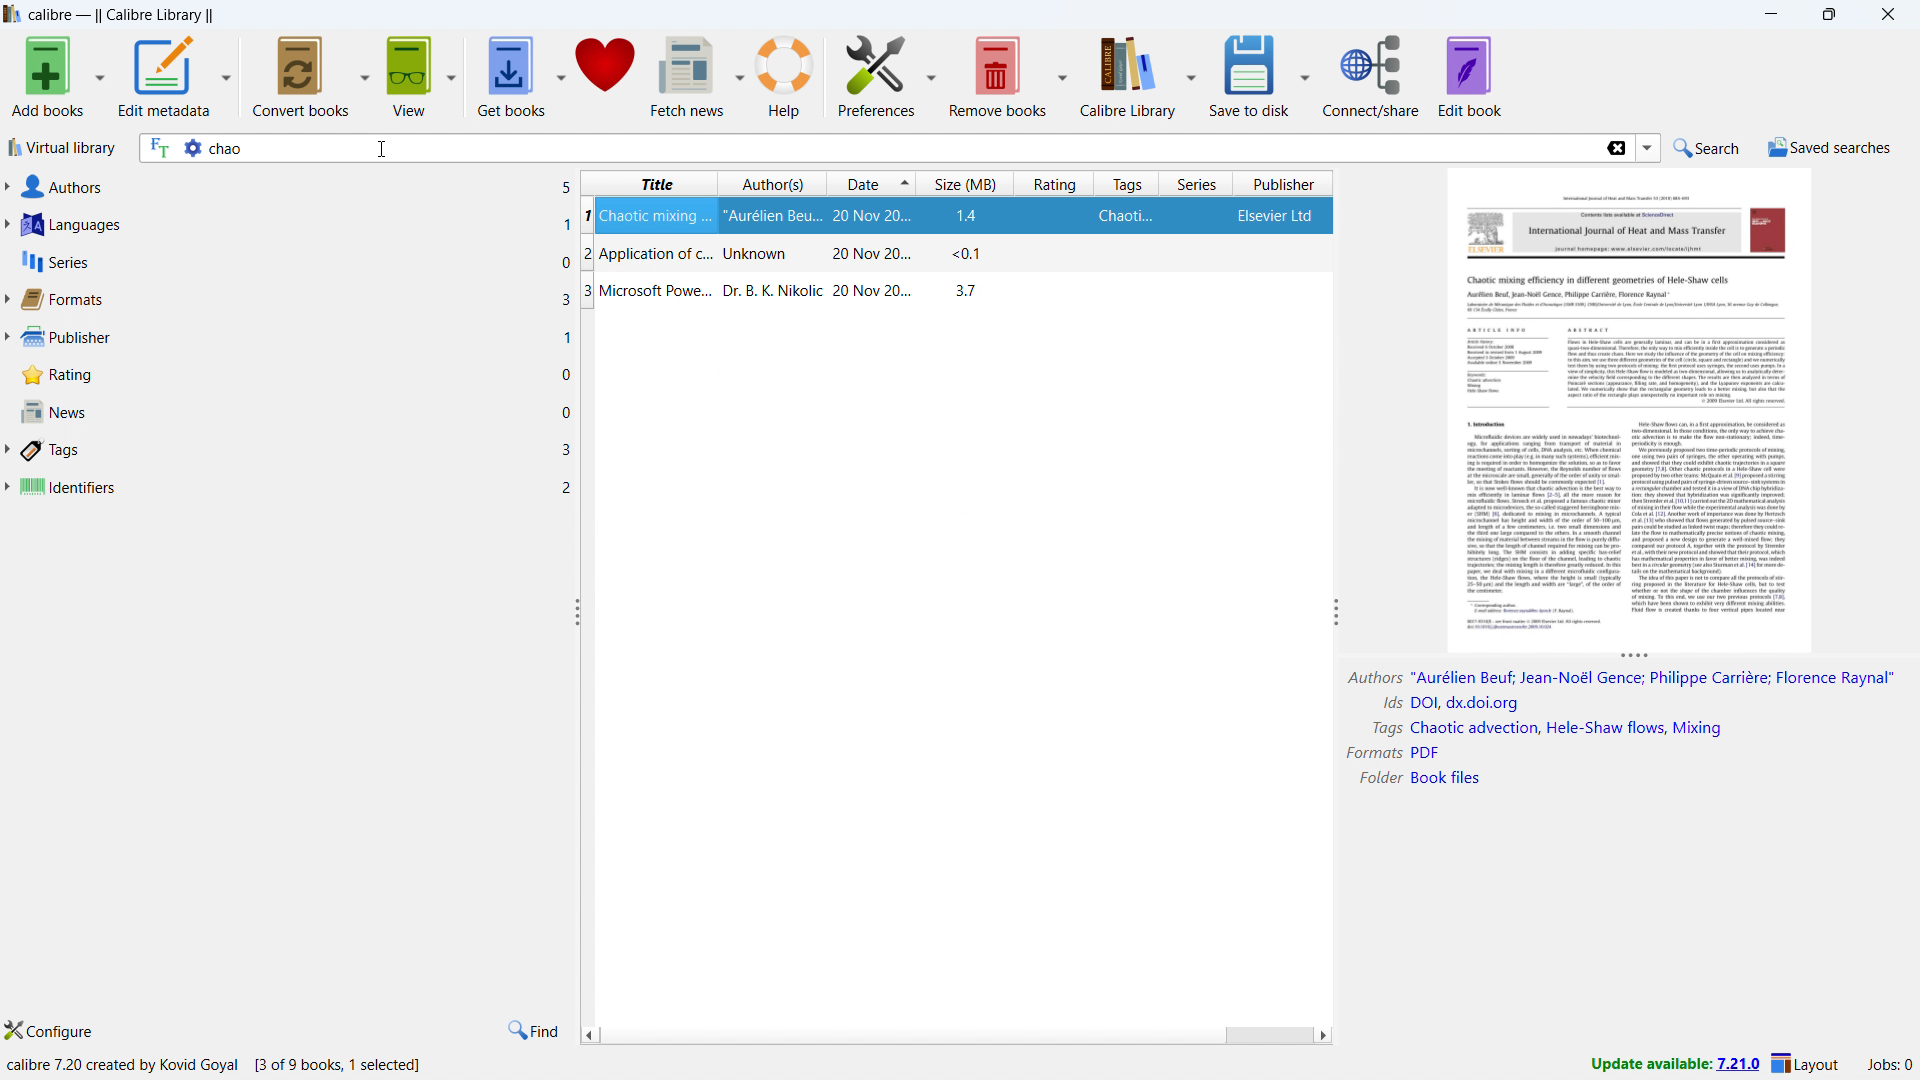 The height and width of the screenshot is (1080, 1920). Describe the element at coordinates (1190, 74) in the screenshot. I see `calibre library options` at that location.